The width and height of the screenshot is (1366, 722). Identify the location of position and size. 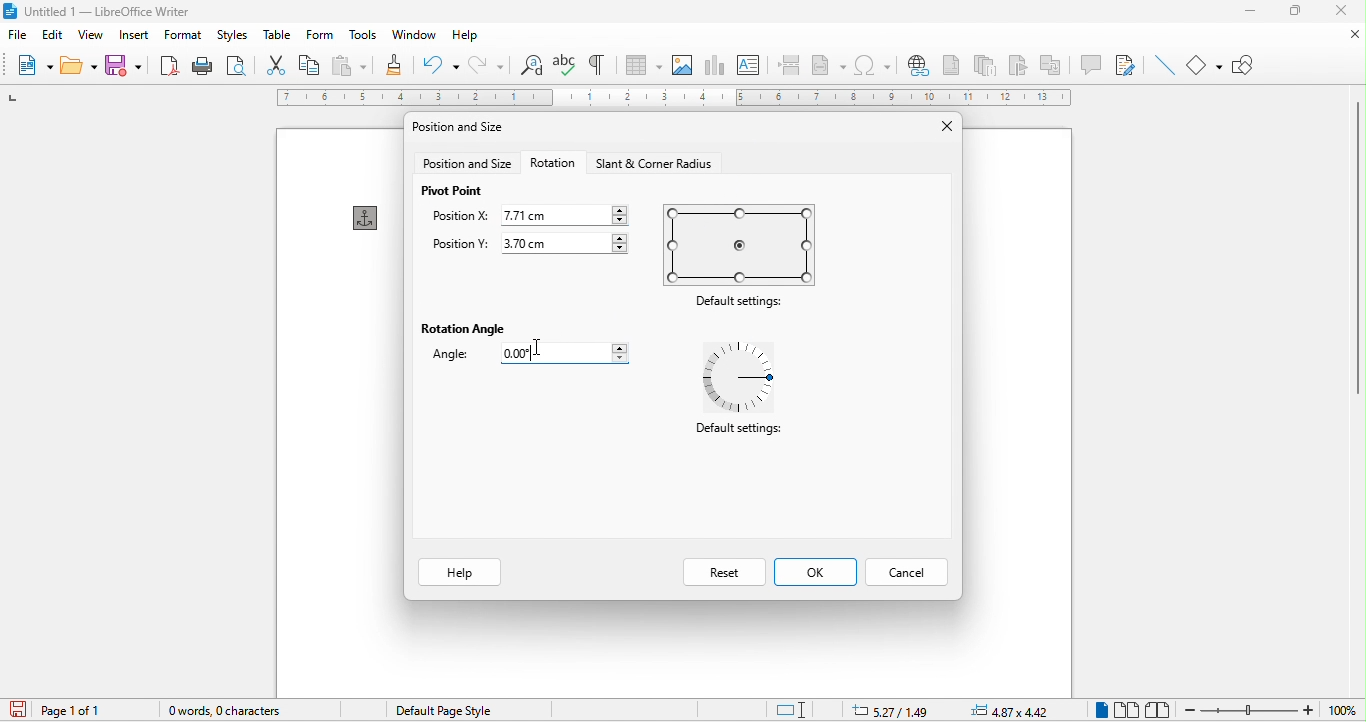
(467, 163).